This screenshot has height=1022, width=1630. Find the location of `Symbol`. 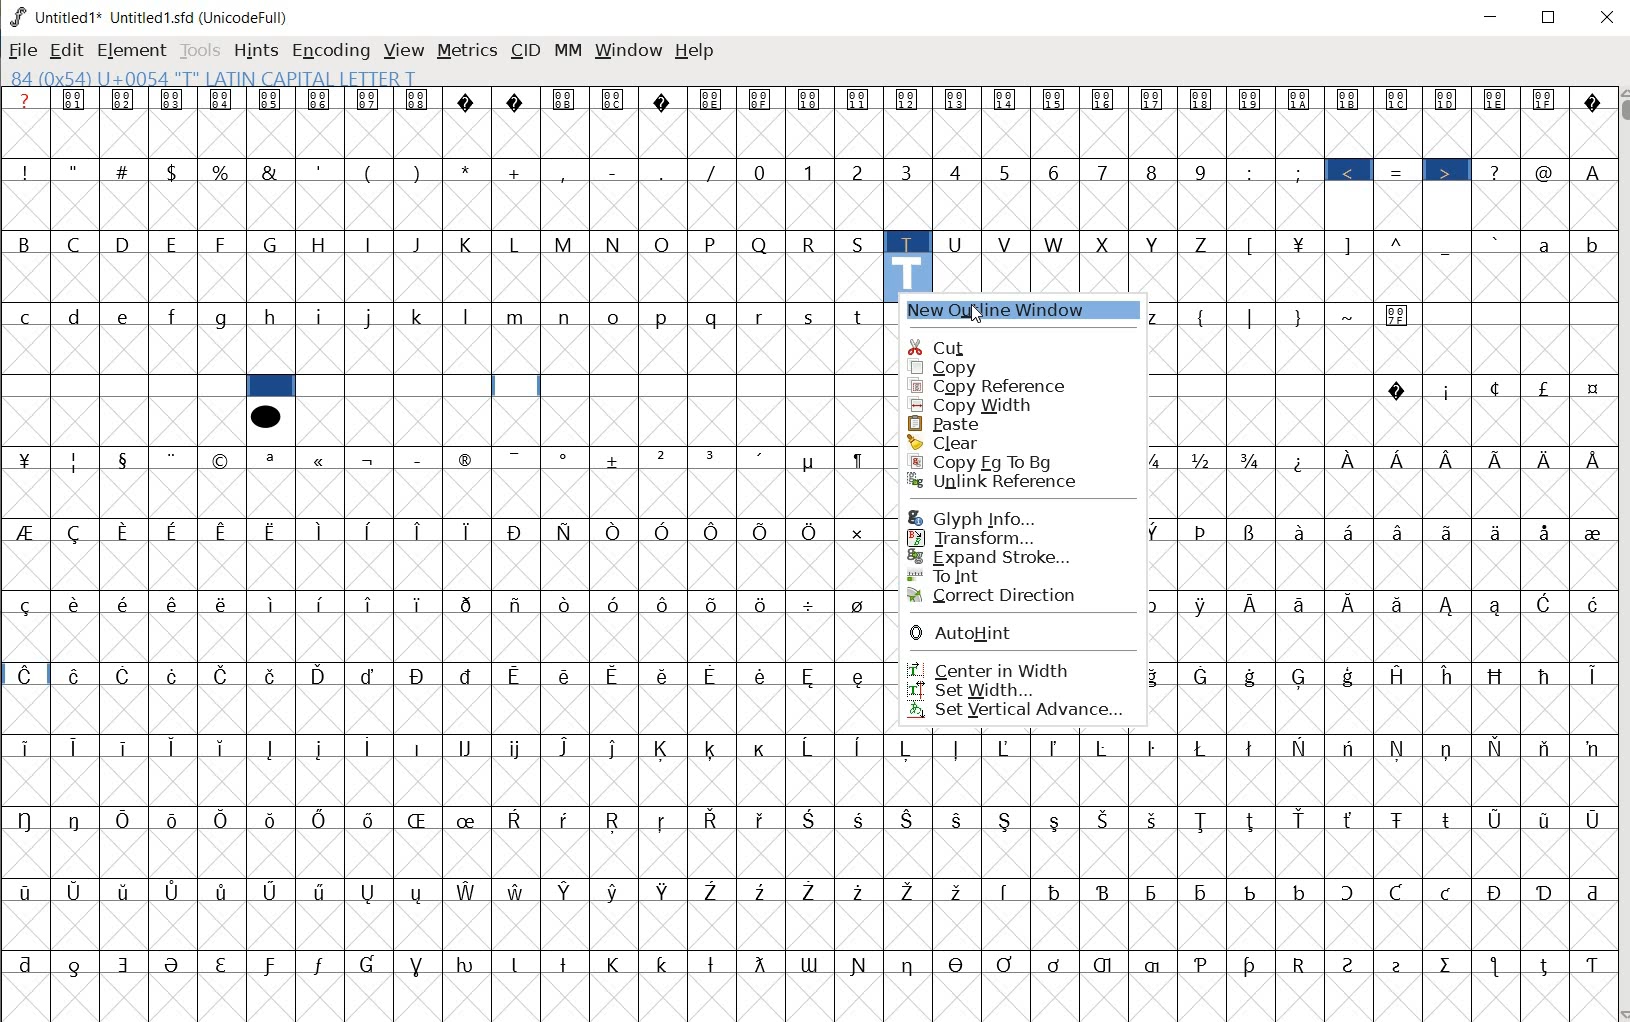

Symbol is located at coordinates (420, 748).